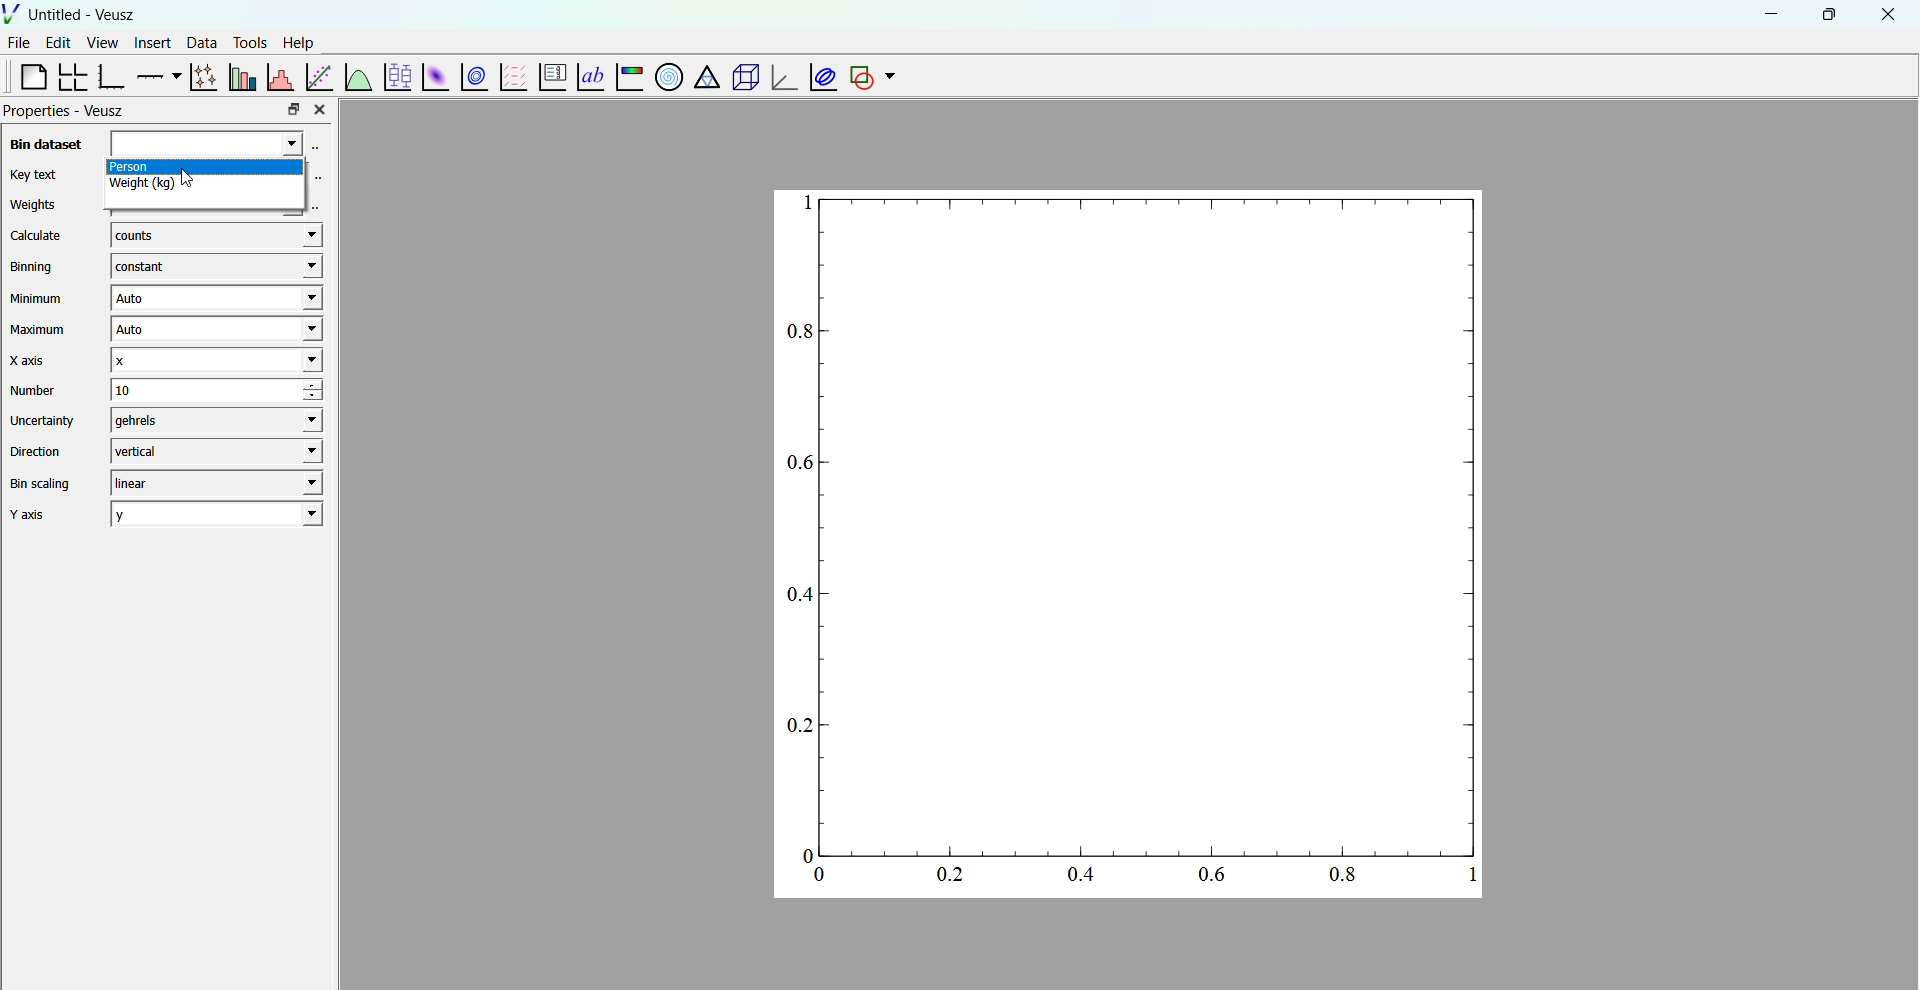  What do you see at coordinates (200, 192) in the screenshot?
I see `cursor` at bounding box center [200, 192].